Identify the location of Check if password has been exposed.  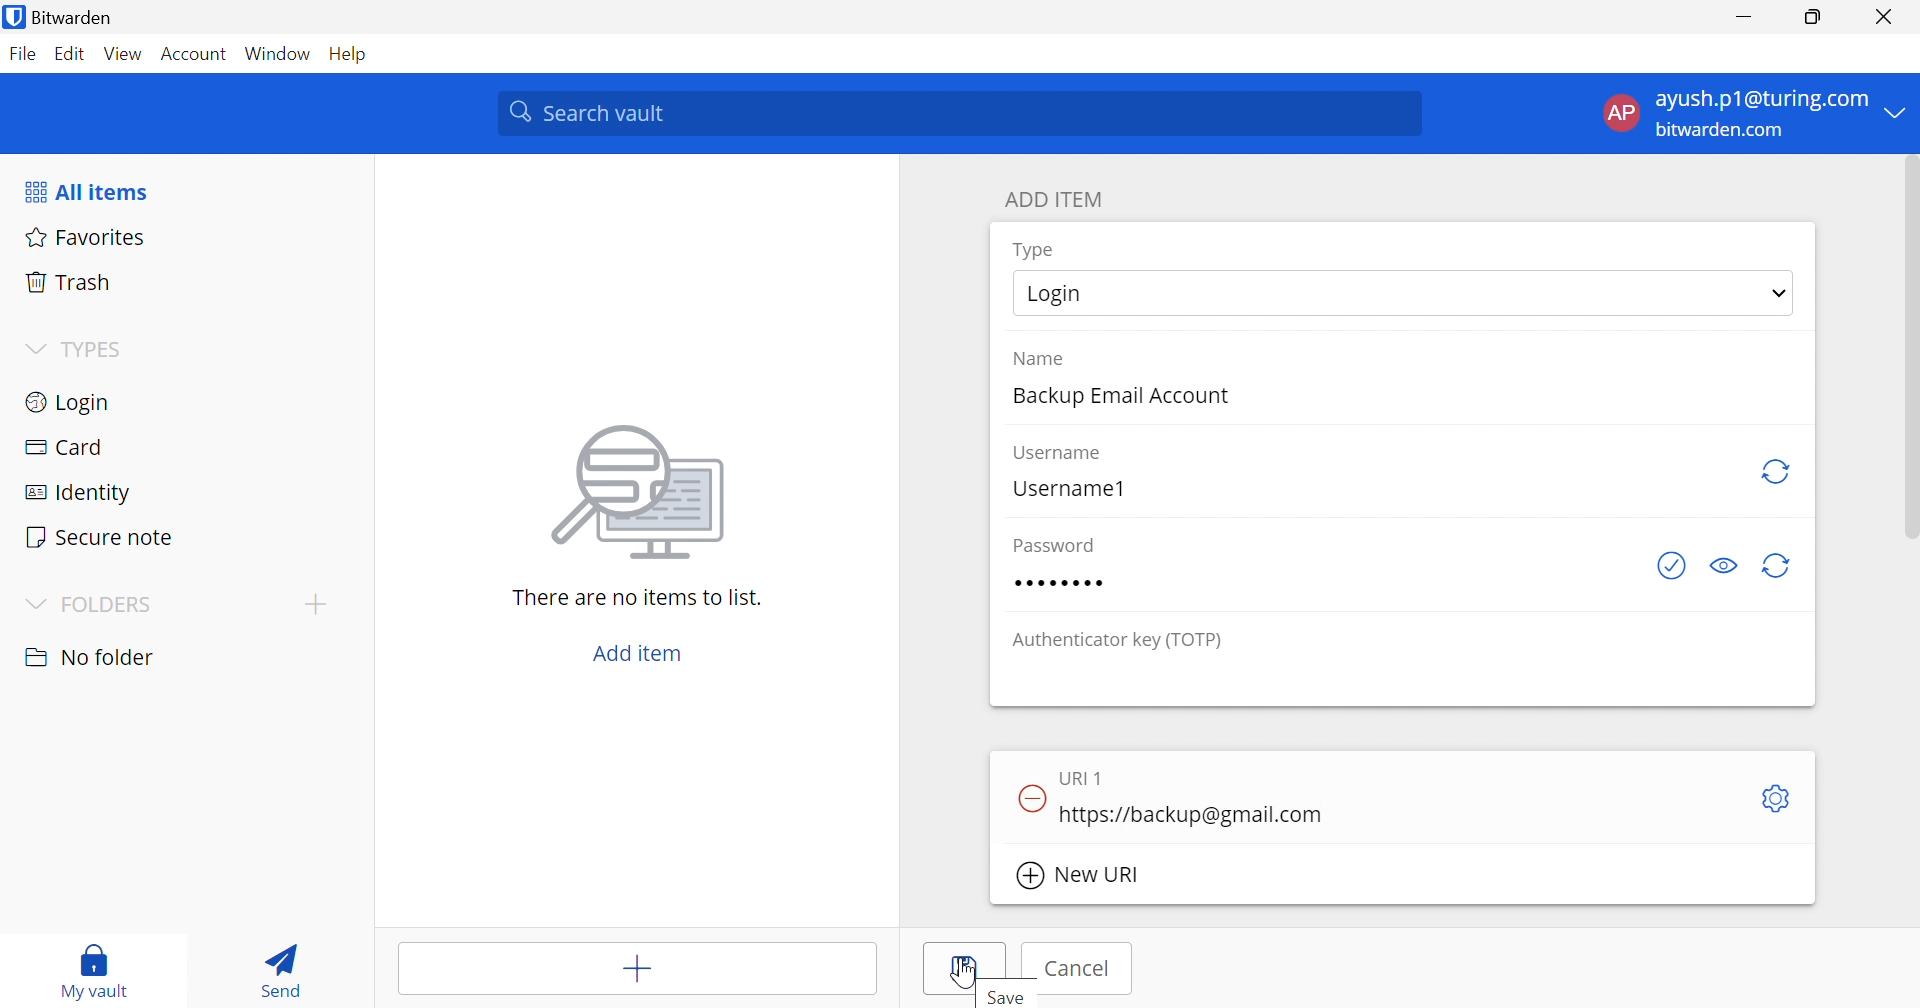
(1674, 566).